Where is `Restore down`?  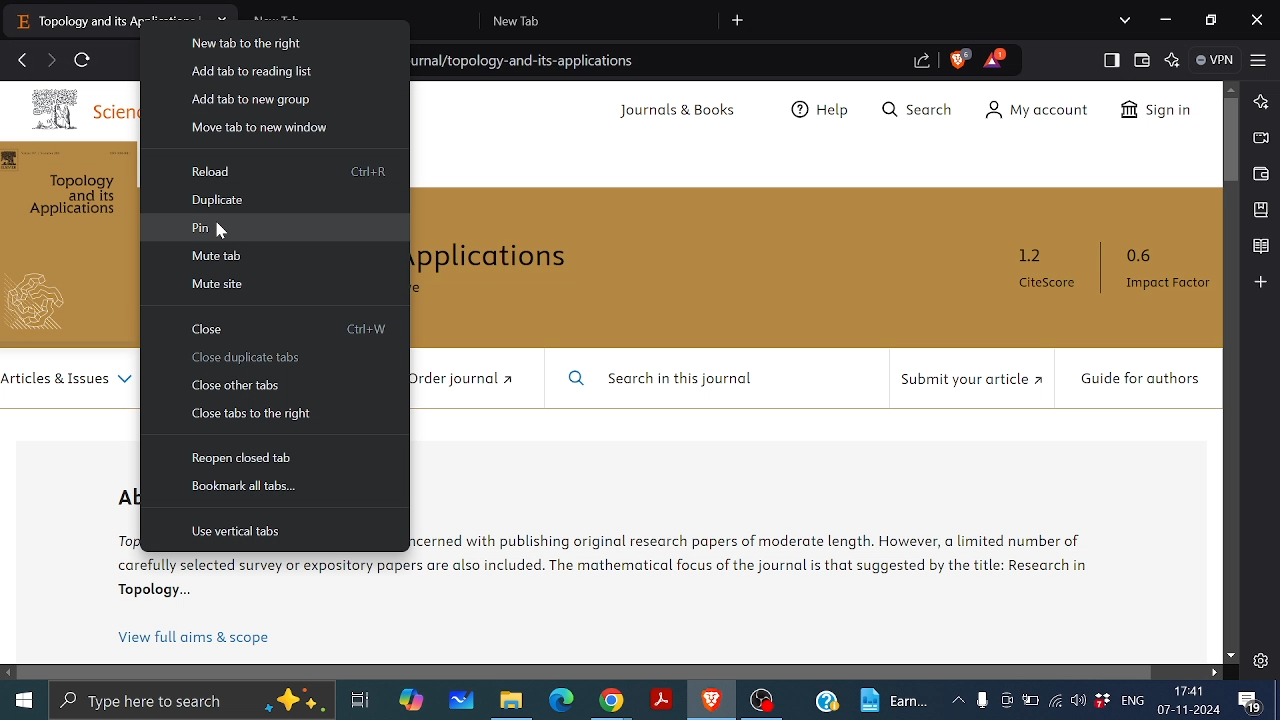
Restore down is located at coordinates (1210, 19).